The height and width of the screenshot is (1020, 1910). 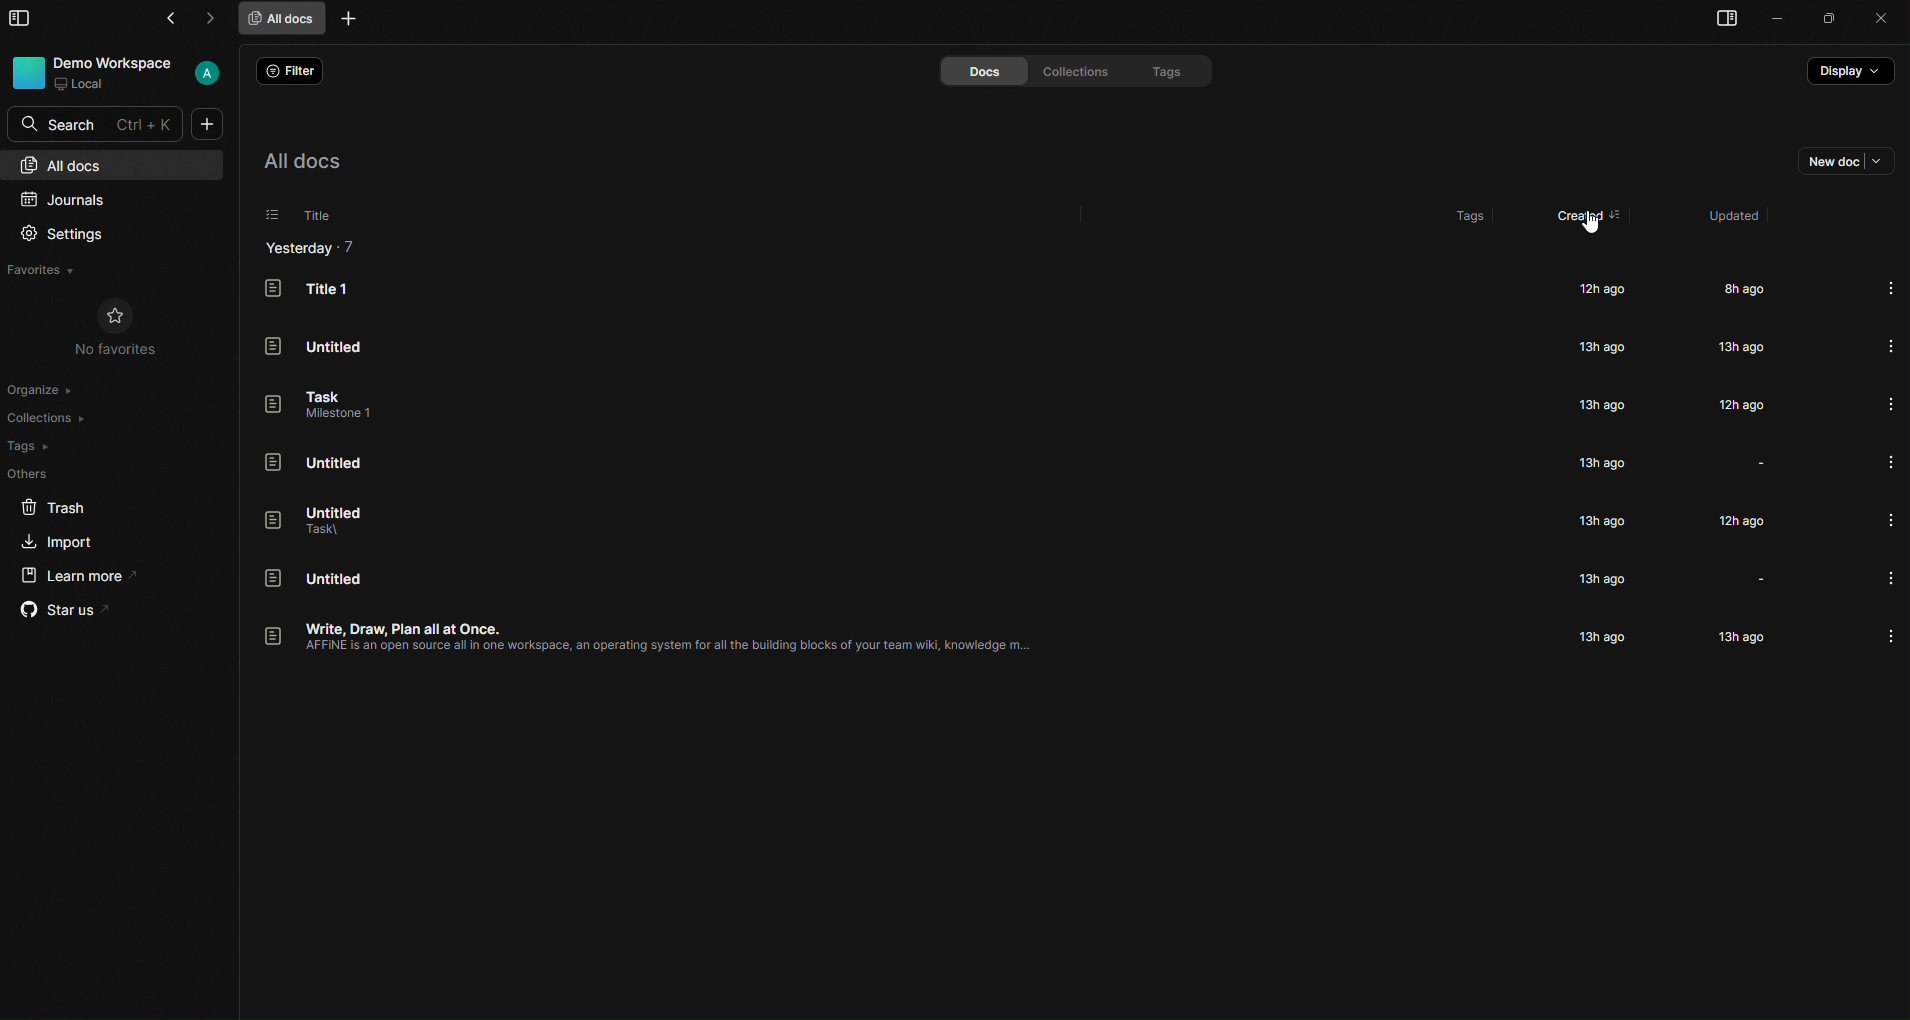 I want to click on collections, so click(x=53, y=418).